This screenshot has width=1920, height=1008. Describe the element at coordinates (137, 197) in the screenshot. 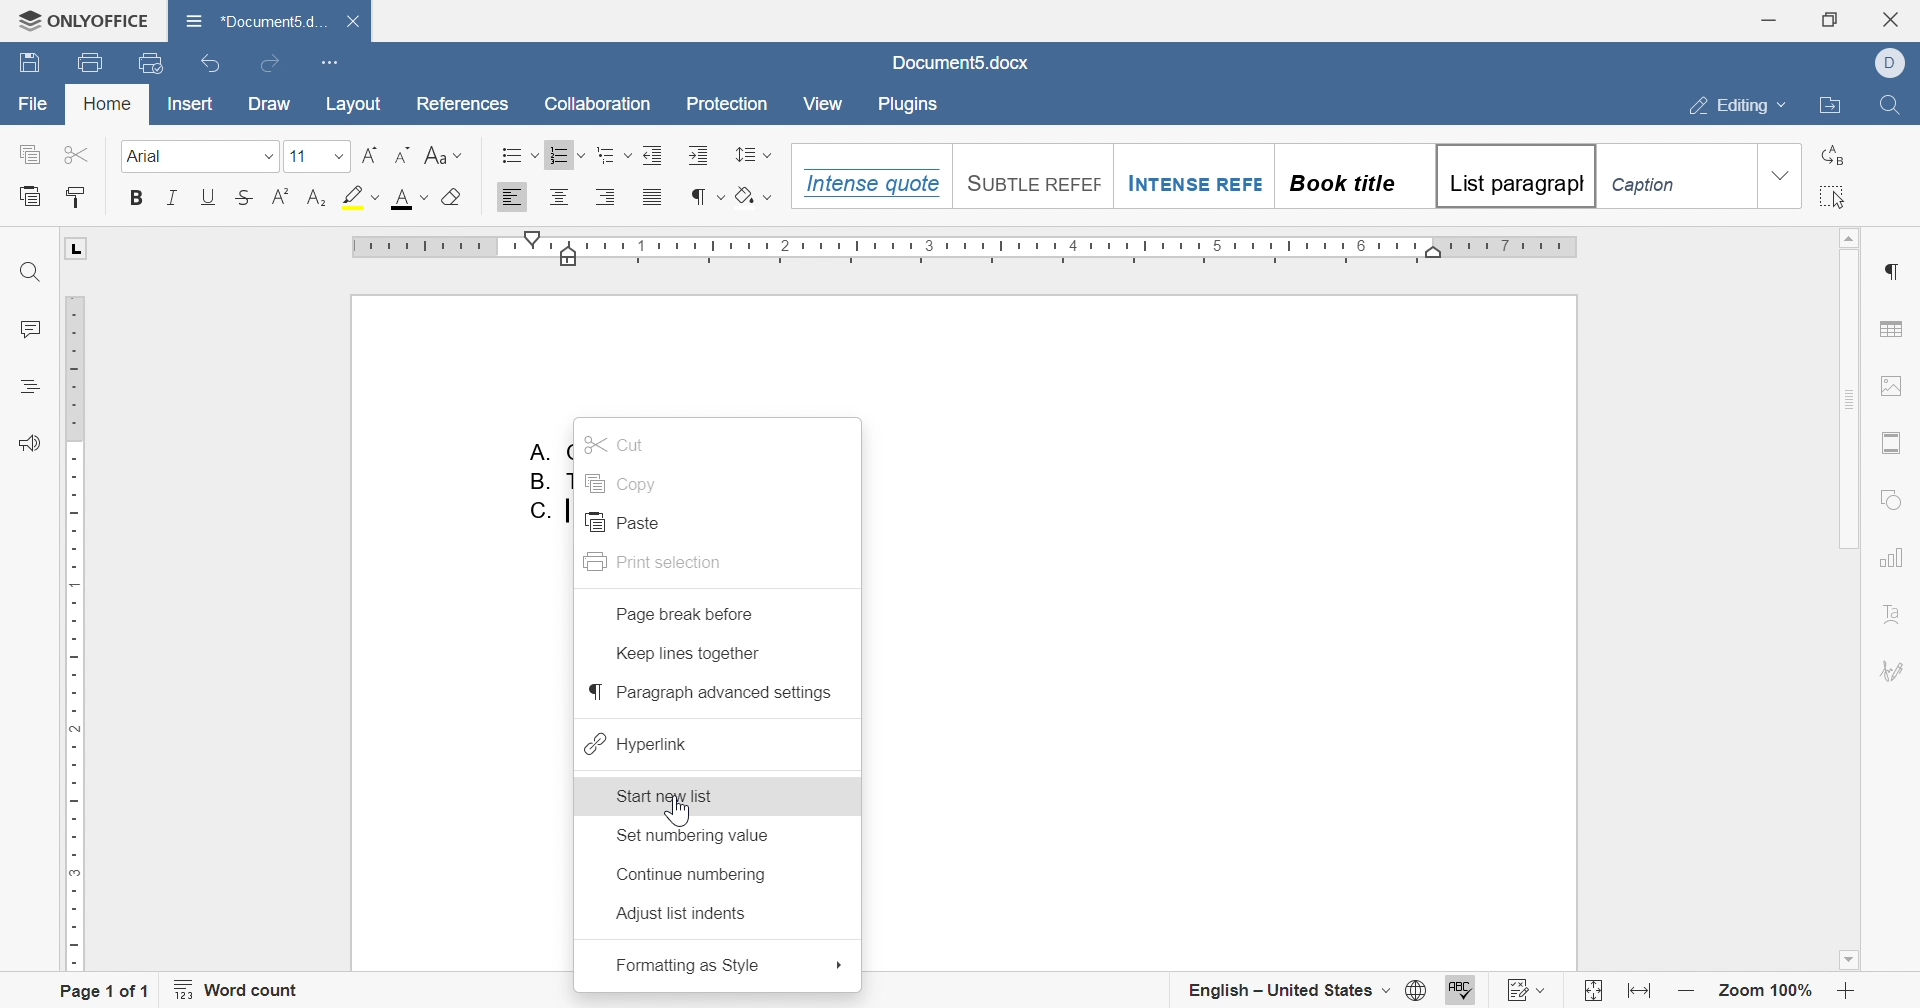

I see `Bold` at that location.